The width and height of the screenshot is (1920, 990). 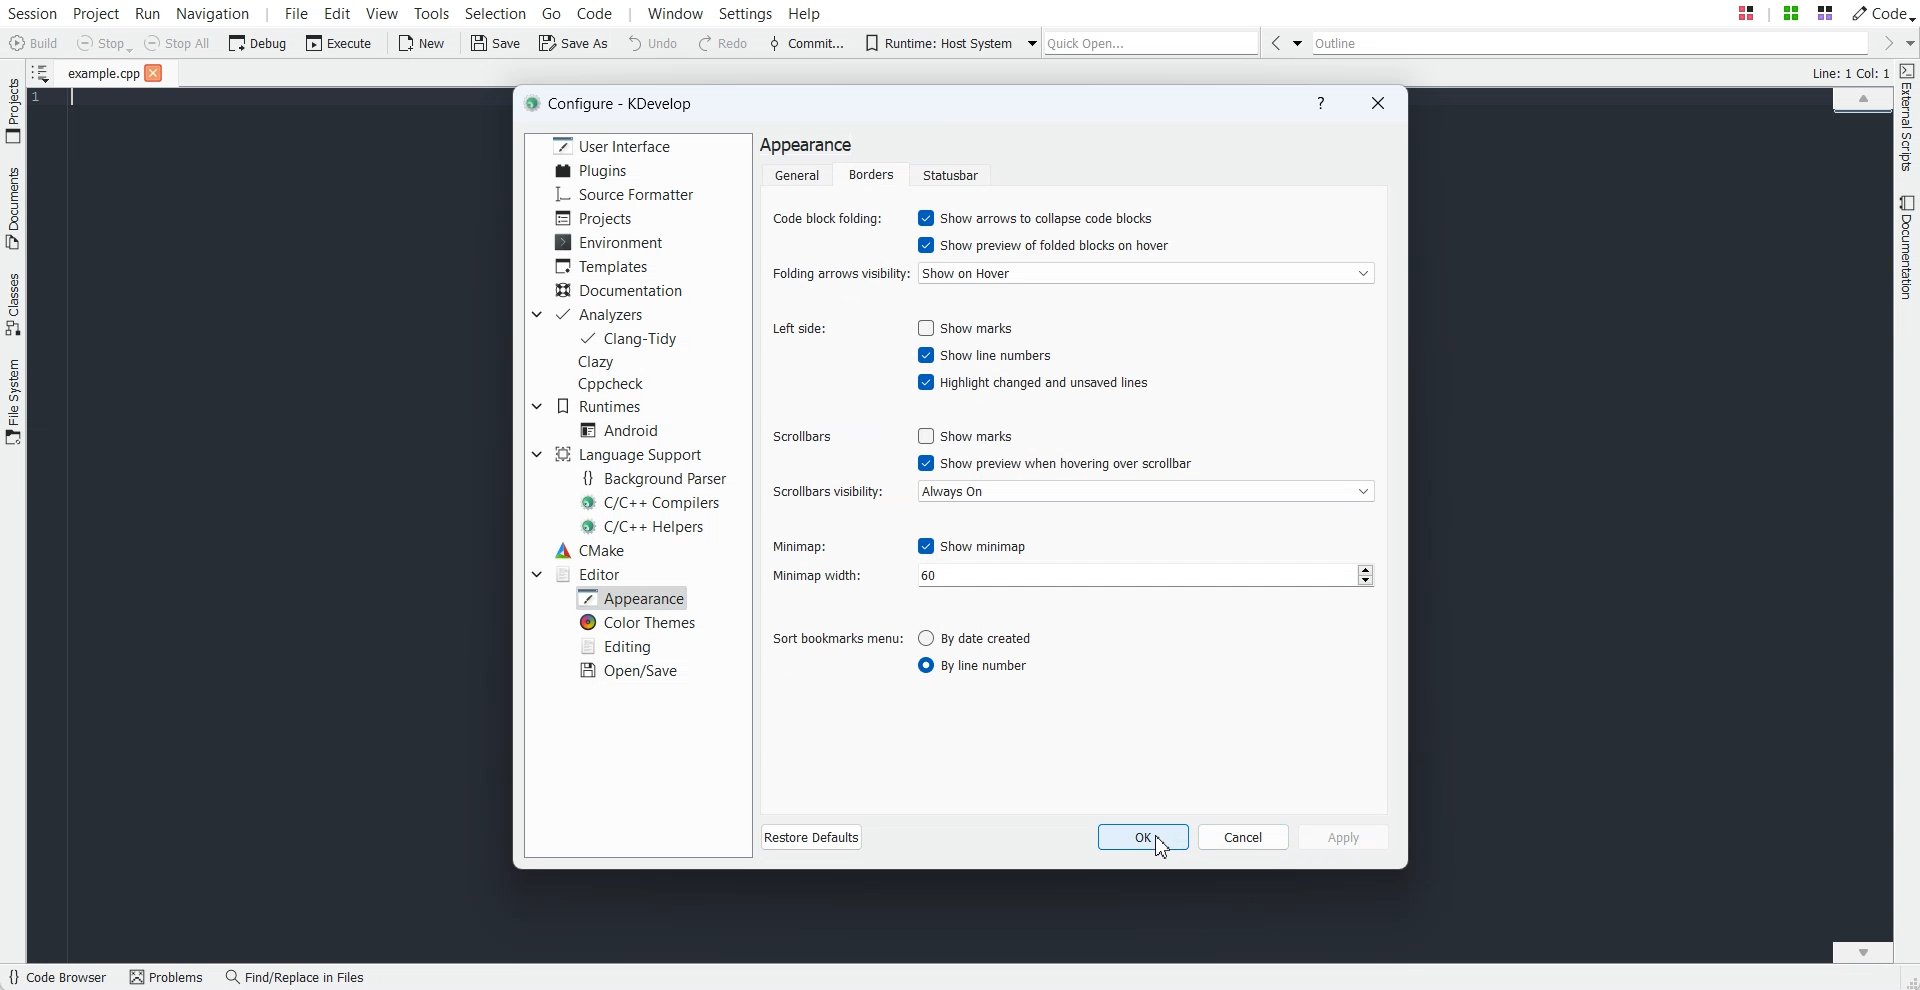 I want to click on Session, so click(x=32, y=13).